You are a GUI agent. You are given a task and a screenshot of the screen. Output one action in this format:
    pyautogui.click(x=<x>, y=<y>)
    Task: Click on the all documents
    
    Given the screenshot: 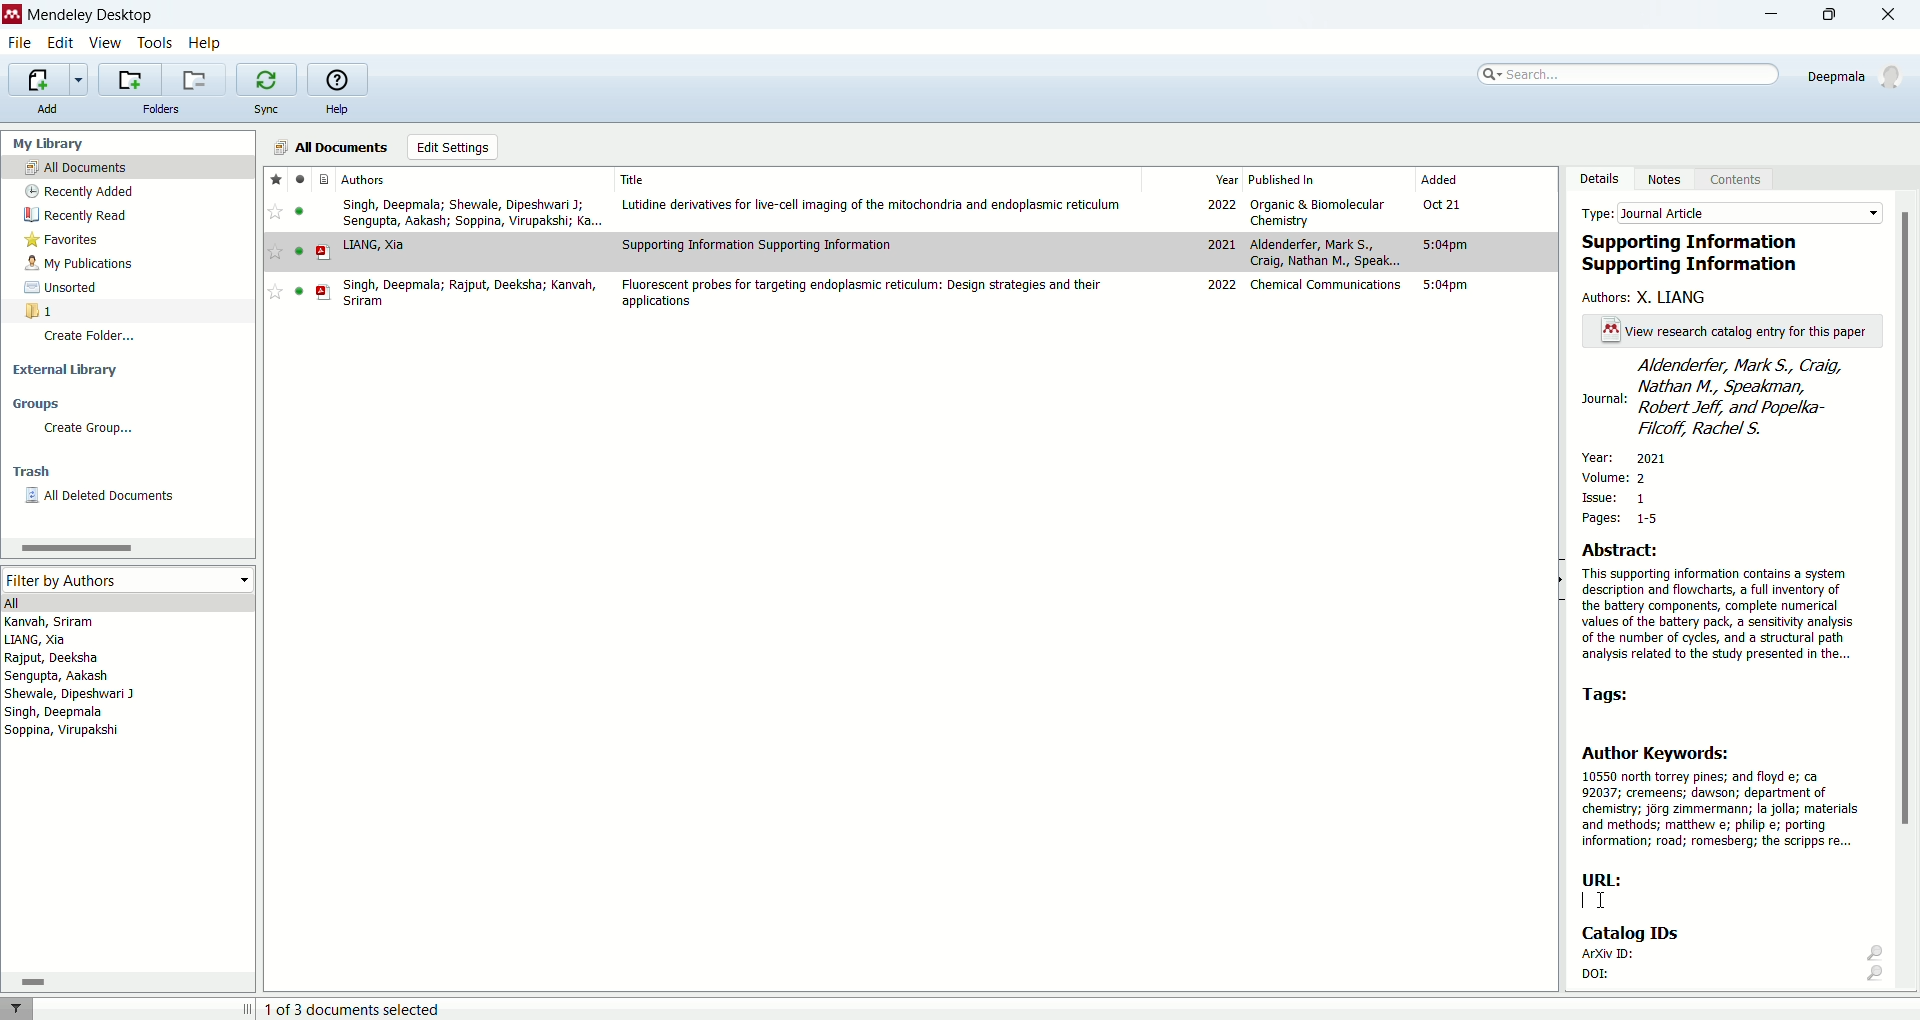 What is the action you would take?
    pyautogui.click(x=332, y=146)
    